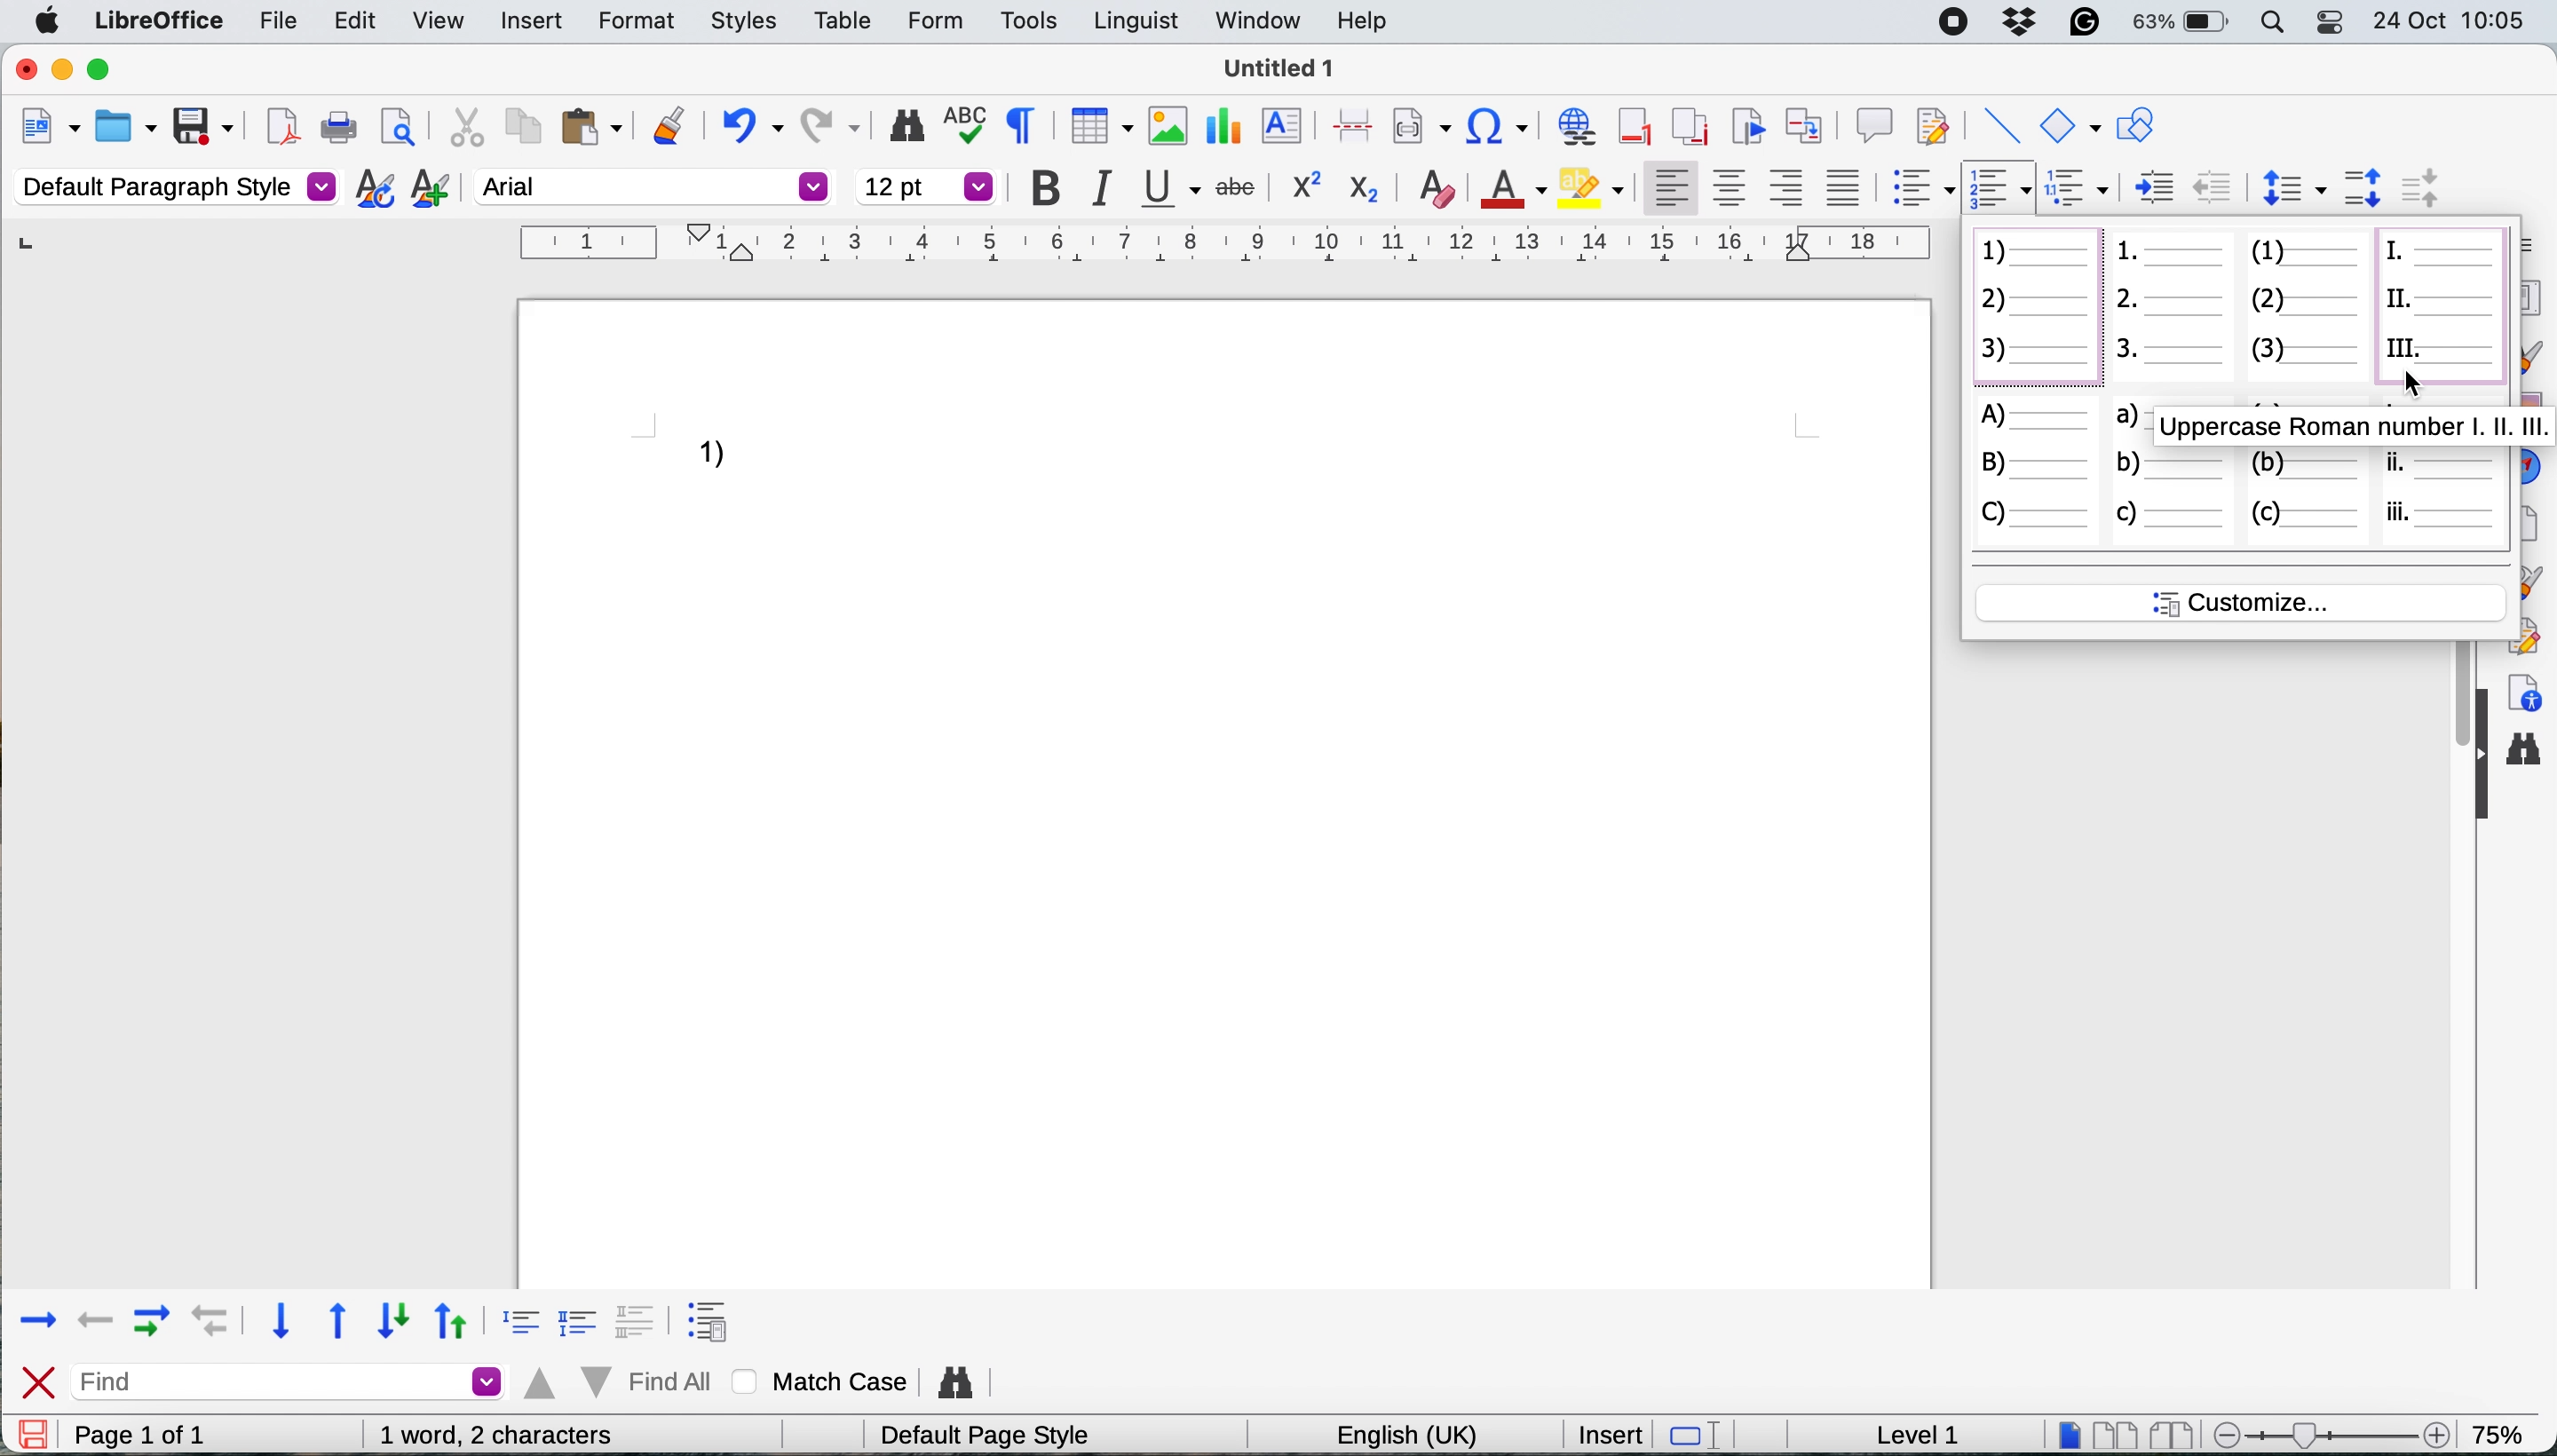 This screenshot has width=2557, height=1456. What do you see at coordinates (1228, 248) in the screenshot?
I see `horizontal scale` at bounding box center [1228, 248].